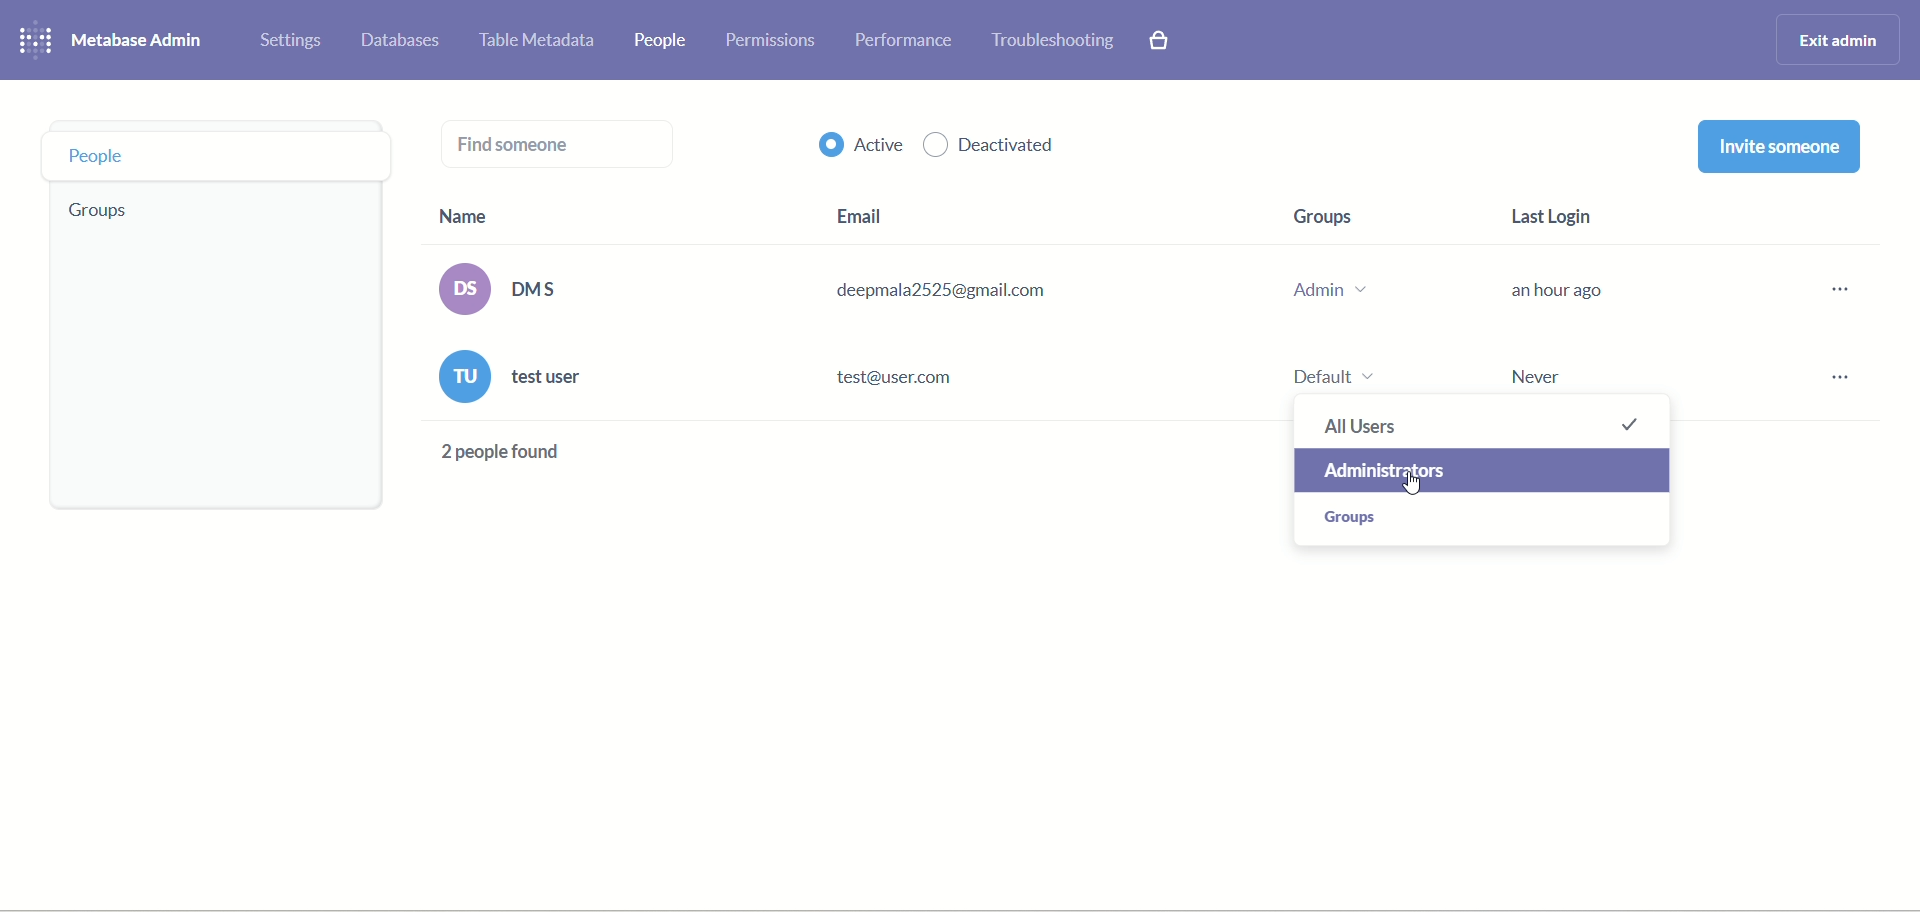  What do you see at coordinates (1165, 41) in the screenshot?
I see `paid features` at bounding box center [1165, 41].